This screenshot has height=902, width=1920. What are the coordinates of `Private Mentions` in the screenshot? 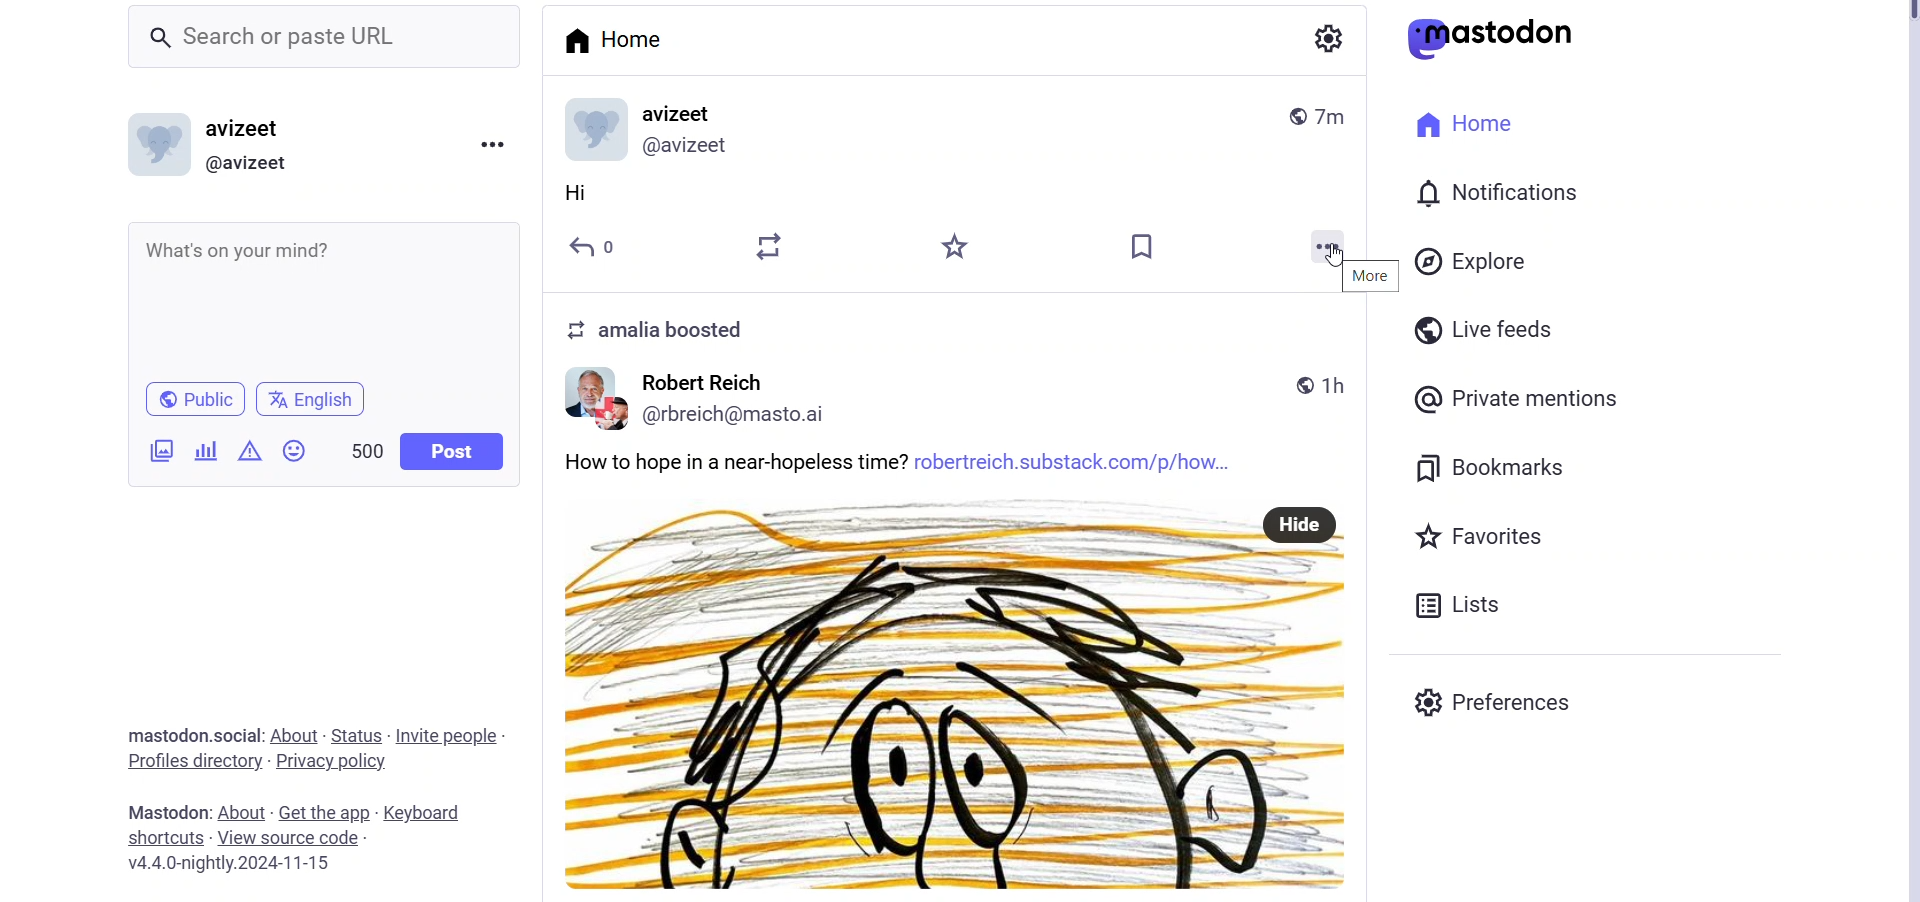 It's located at (1518, 399).